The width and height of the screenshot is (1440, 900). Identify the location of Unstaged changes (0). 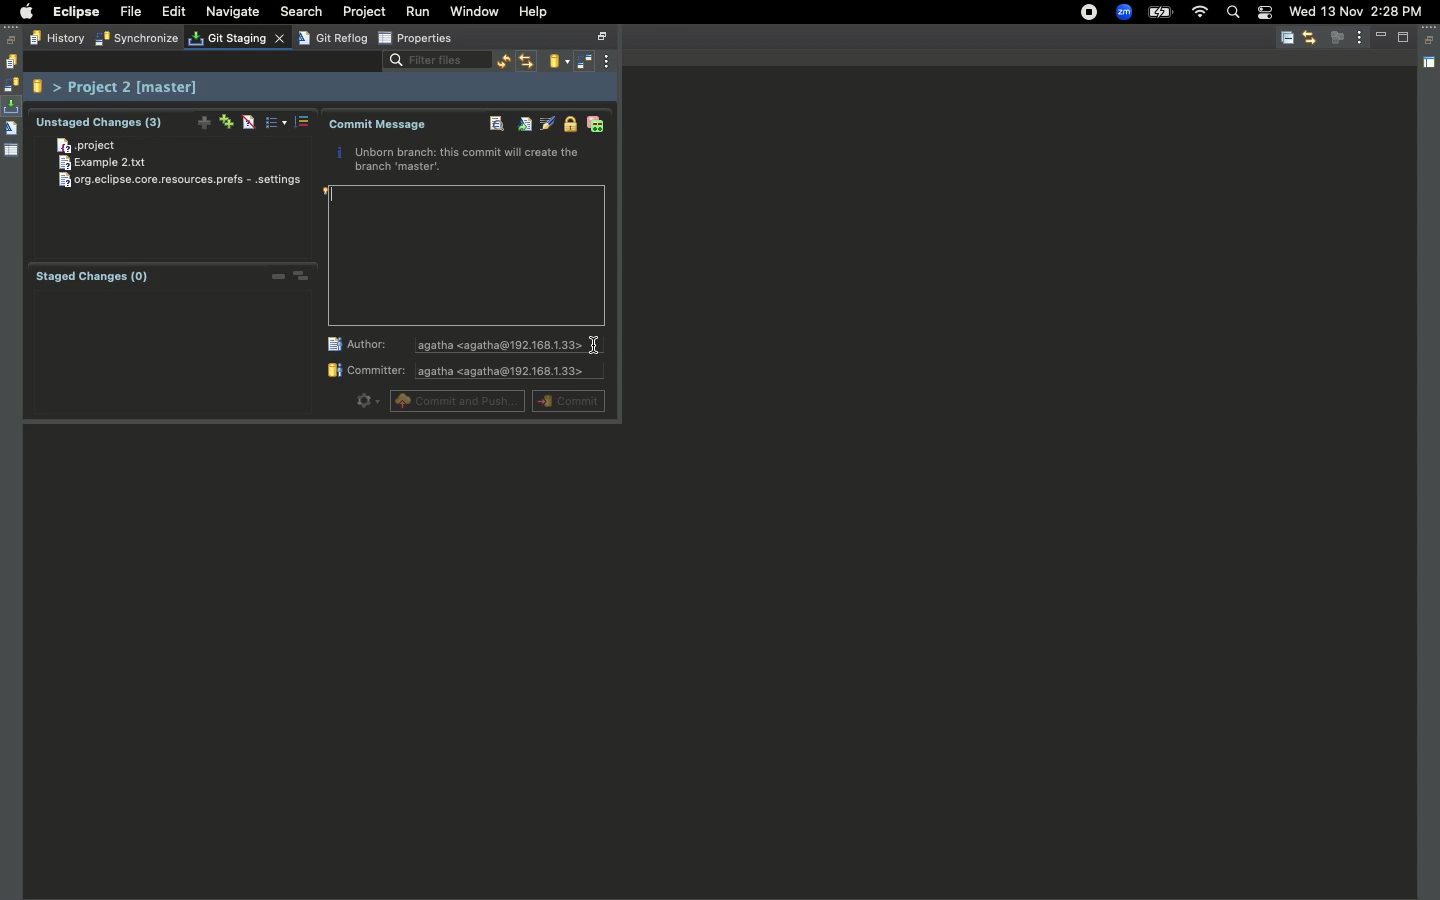
(101, 122).